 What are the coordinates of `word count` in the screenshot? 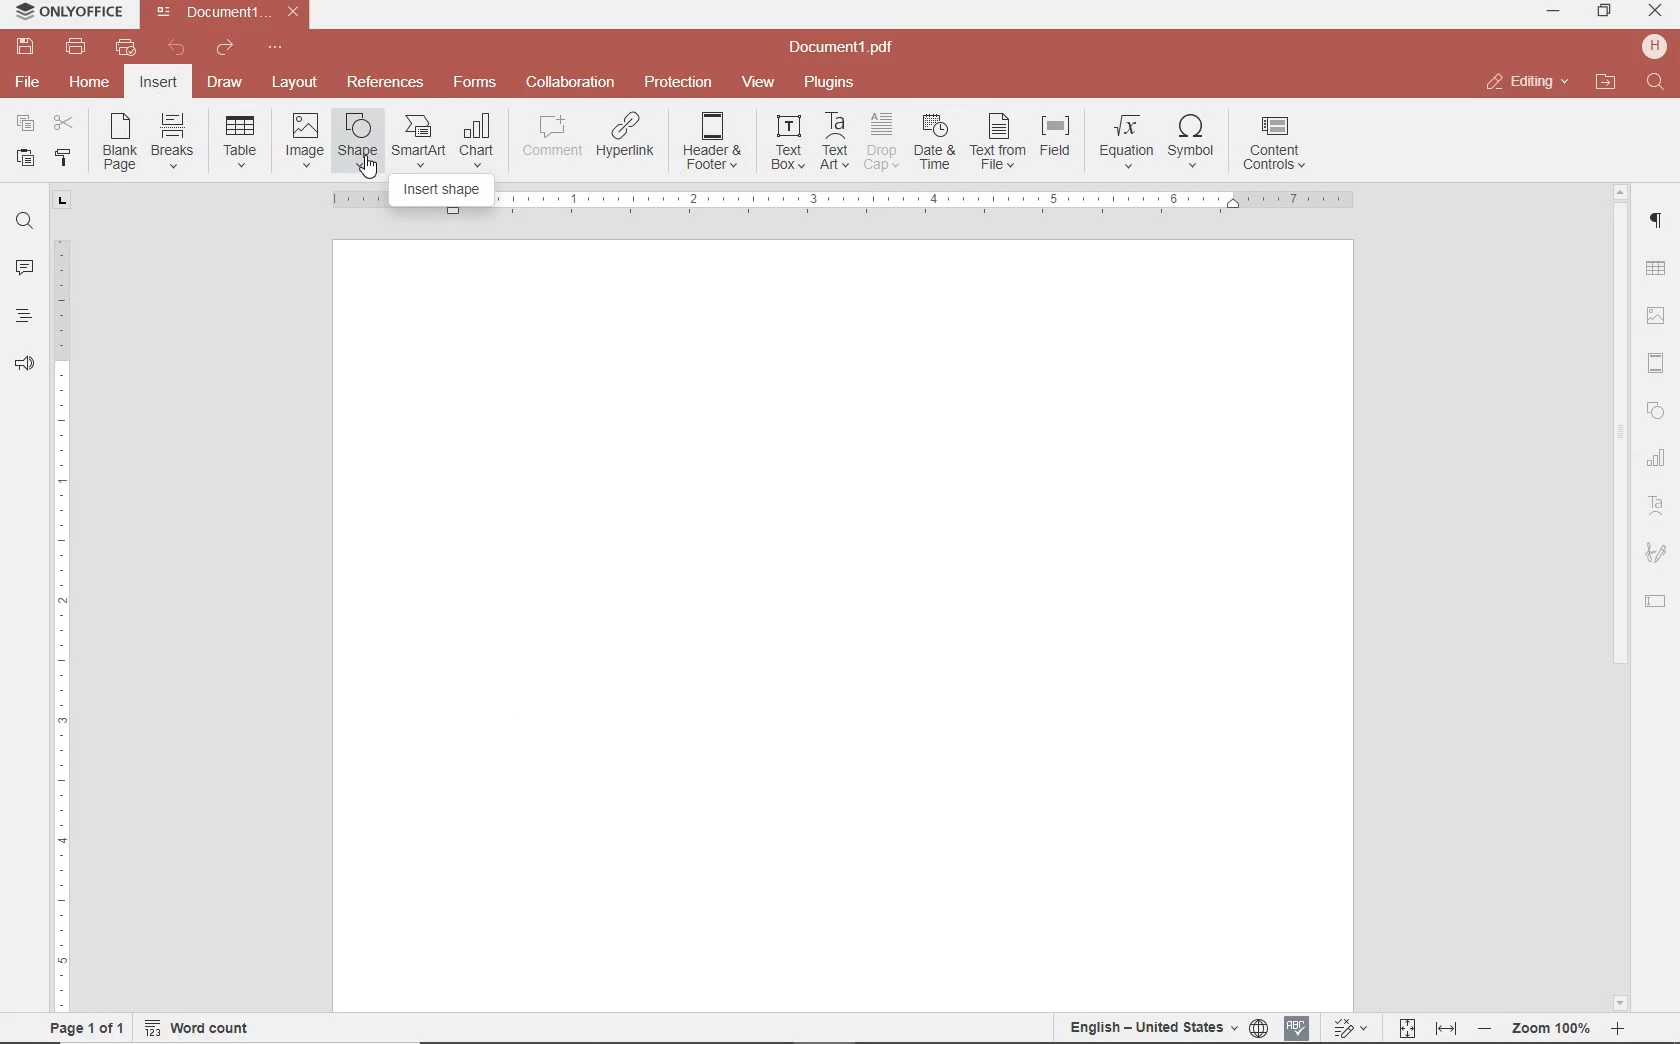 It's located at (204, 1028).